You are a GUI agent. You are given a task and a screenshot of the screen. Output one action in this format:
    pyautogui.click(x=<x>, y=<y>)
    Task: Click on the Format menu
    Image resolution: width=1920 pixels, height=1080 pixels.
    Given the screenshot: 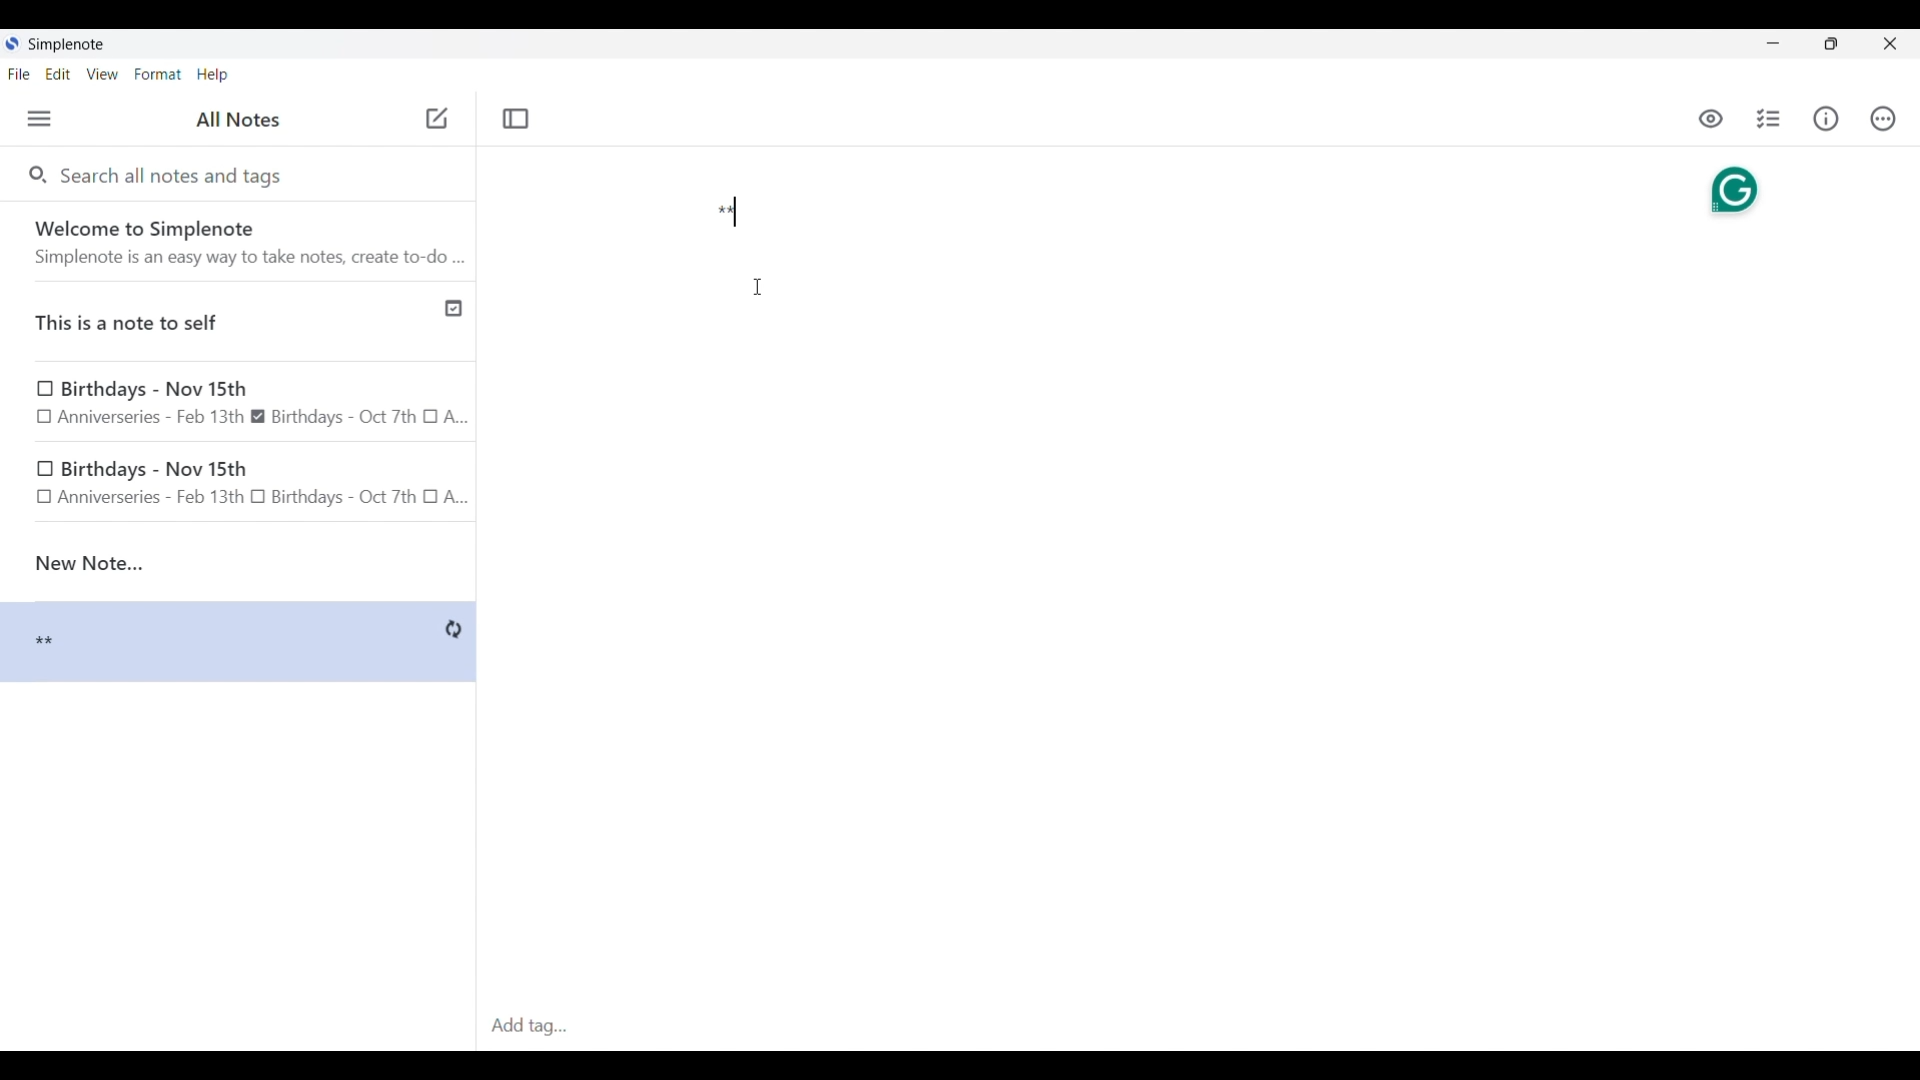 What is the action you would take?
    pyautogui.click(x=158, y=74)
    